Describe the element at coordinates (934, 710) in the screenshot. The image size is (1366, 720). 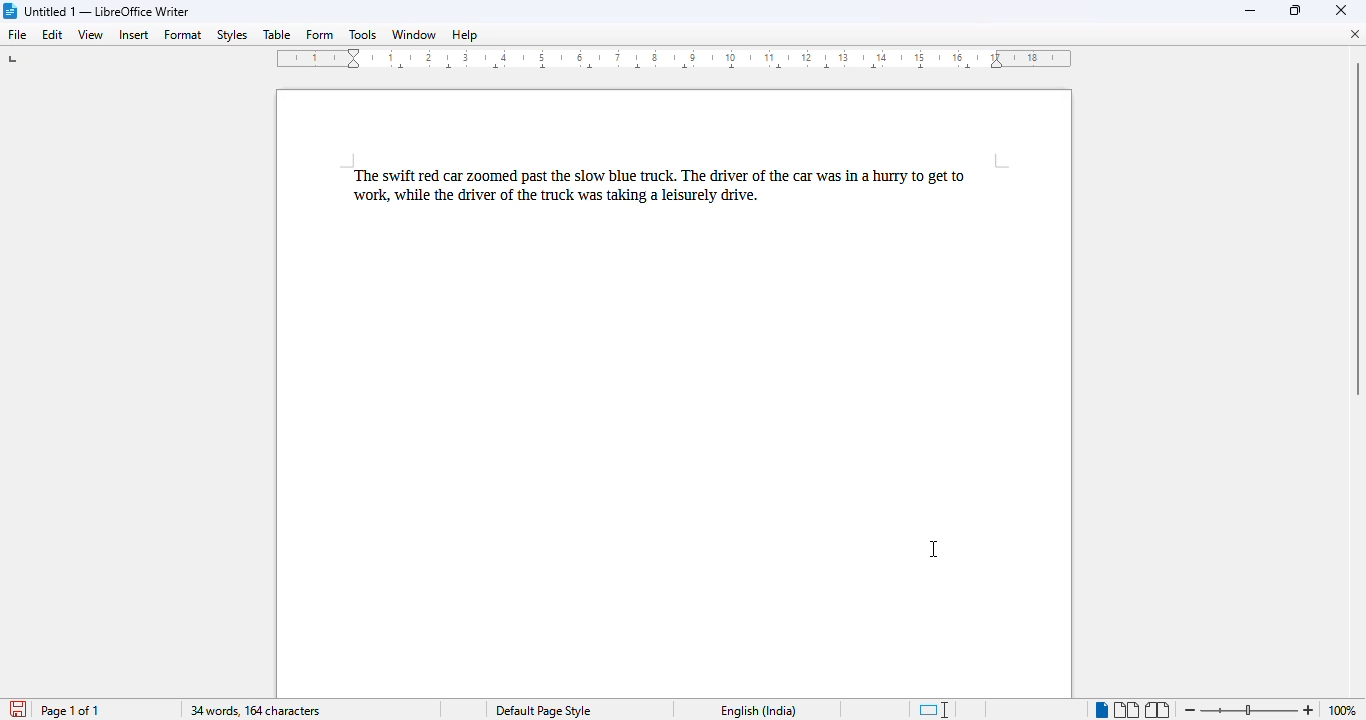
I see `standard selection` at that location.